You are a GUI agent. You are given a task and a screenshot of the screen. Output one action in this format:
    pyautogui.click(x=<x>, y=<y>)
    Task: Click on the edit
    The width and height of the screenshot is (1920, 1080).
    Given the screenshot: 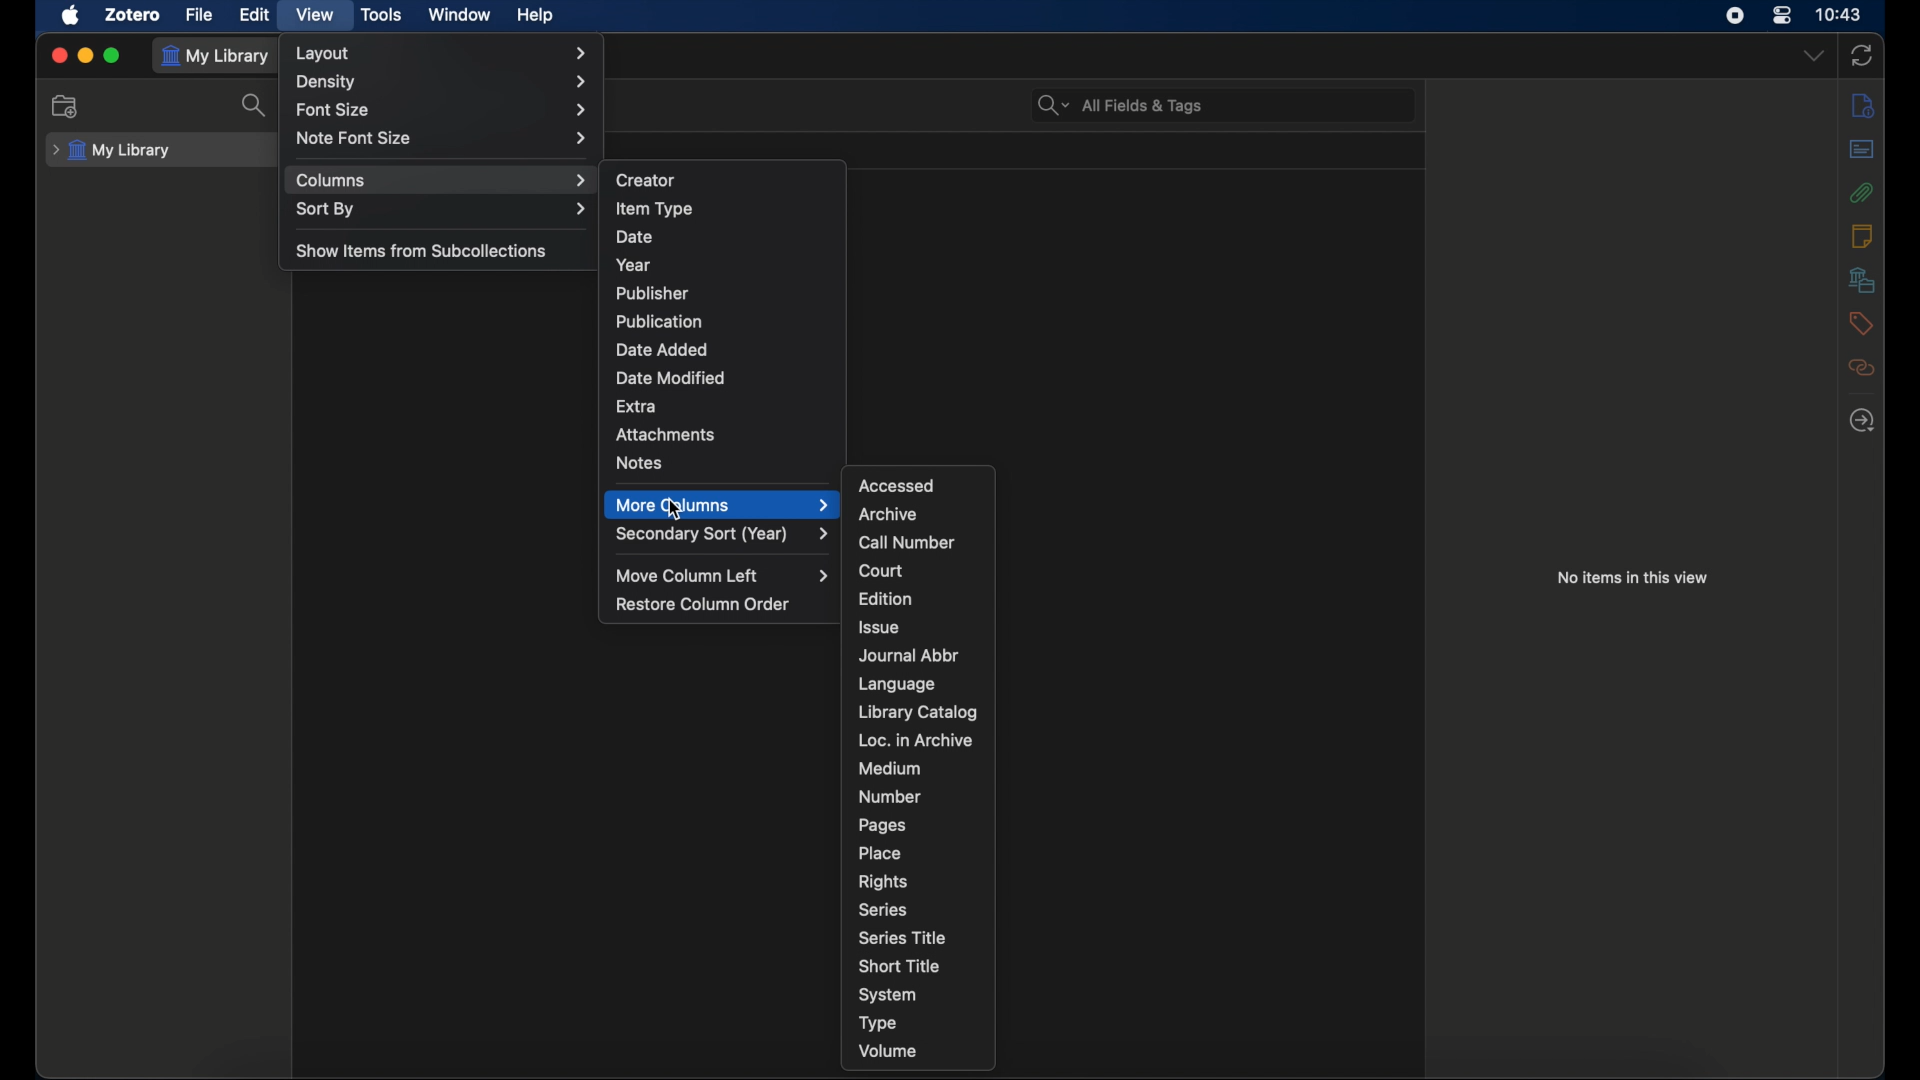 What is the action you would take?
    pyautogui.click(x=257, y=16)
    